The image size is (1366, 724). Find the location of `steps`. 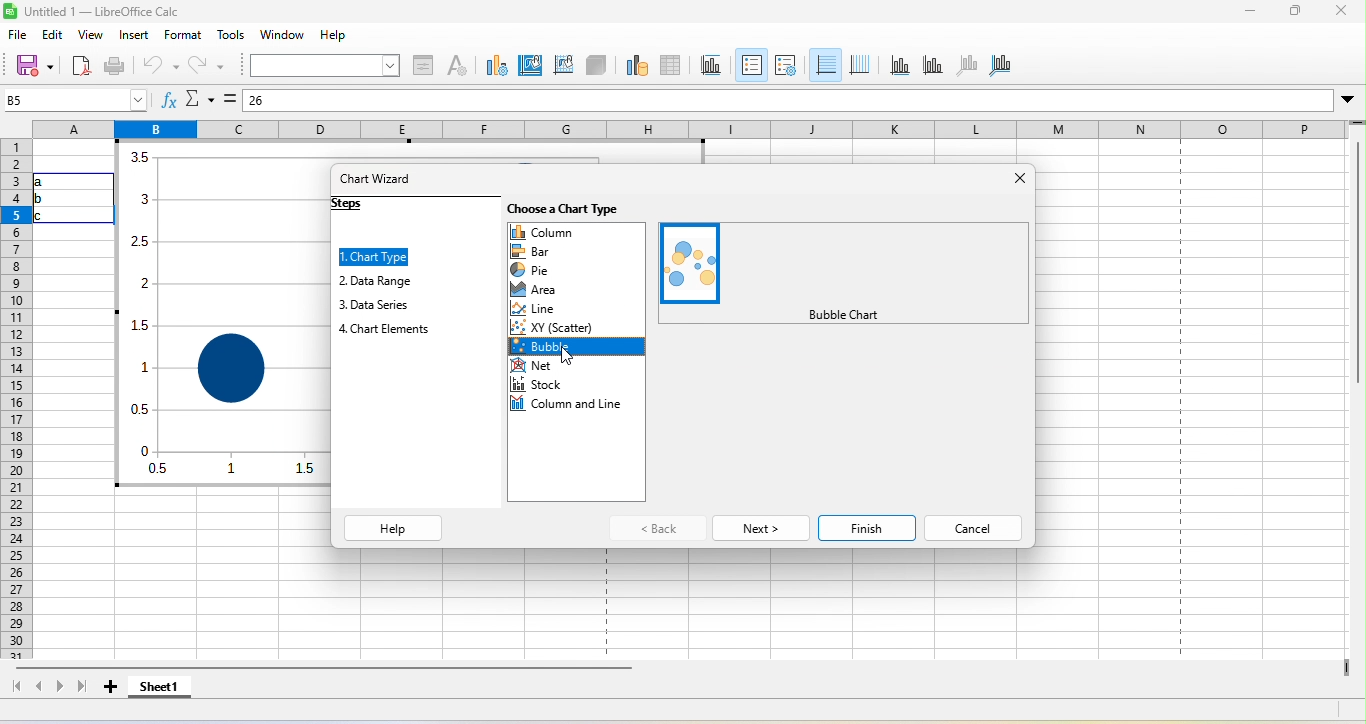

steps is located at coordinates (365, 209).